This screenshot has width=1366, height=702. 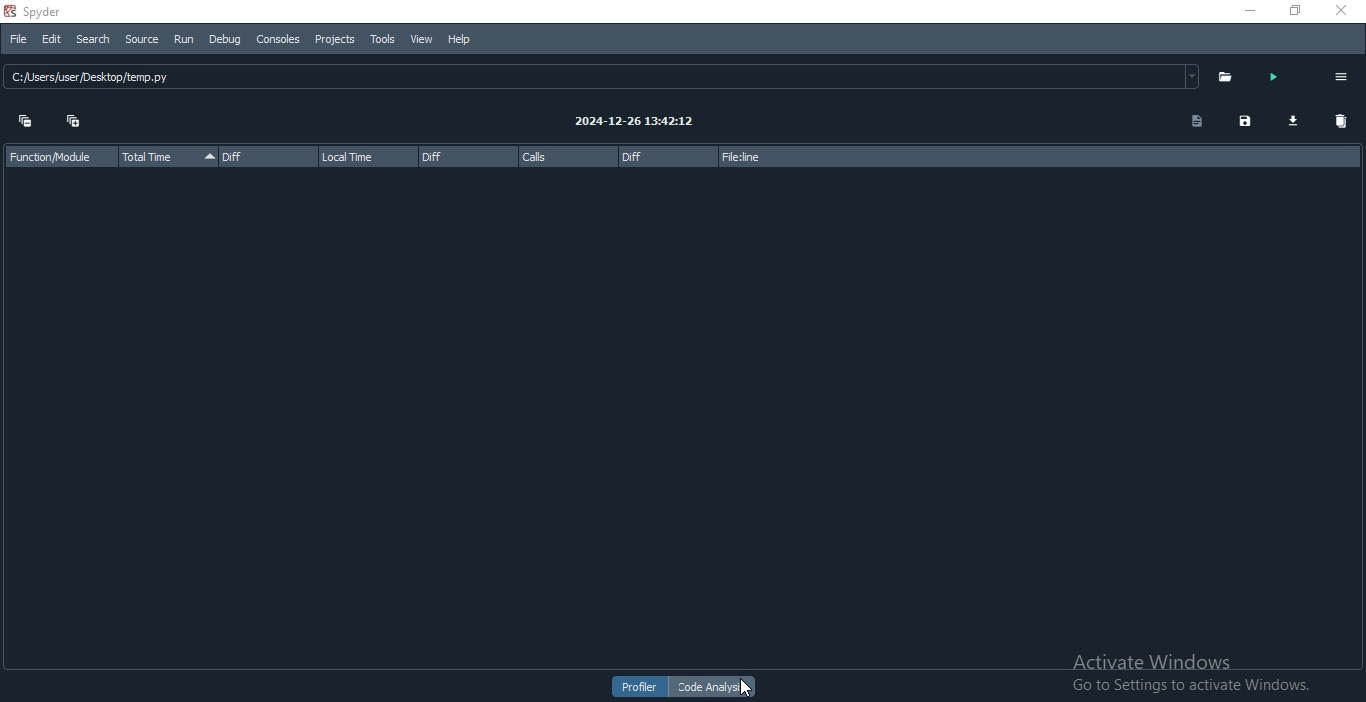 What do you see at coordinates (278, 42) in the screenshot?
I see `Consoles` at bounding box center [278, 42].